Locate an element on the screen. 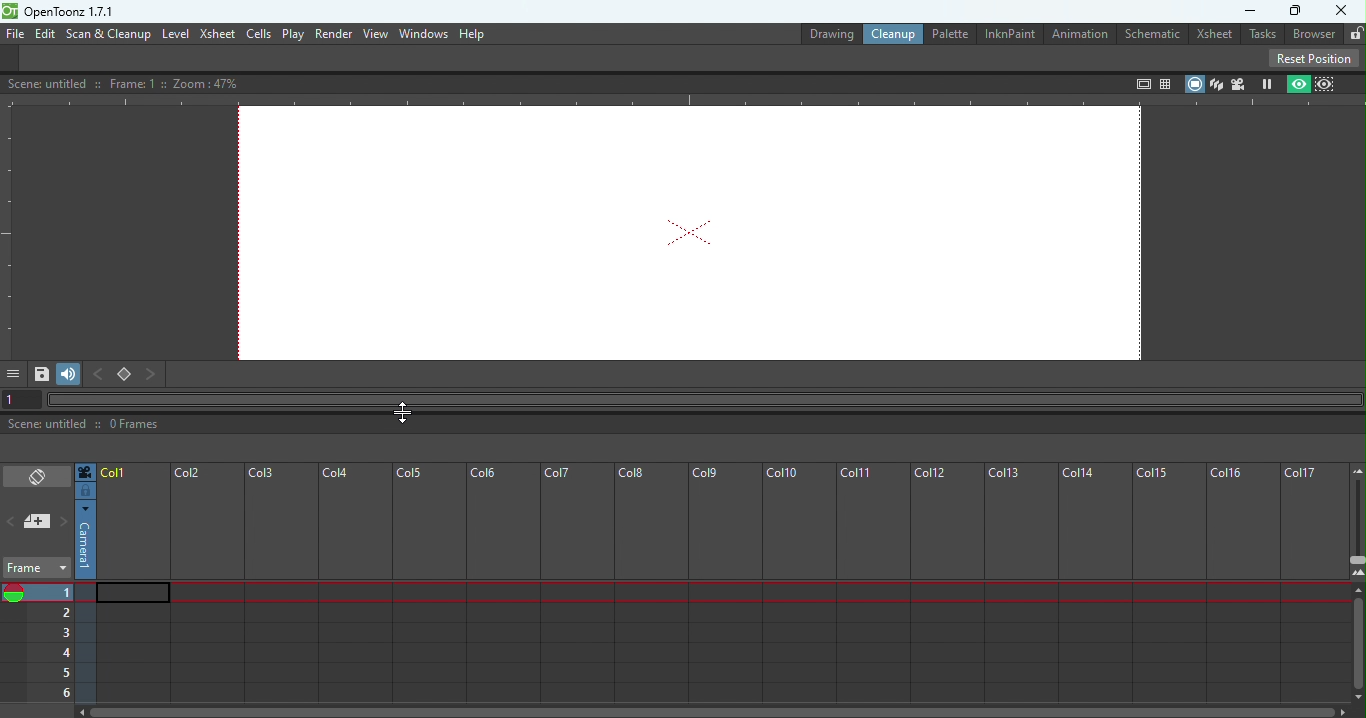 The image size is (1366, 718). Preview is located at coordinates (1296, 84).